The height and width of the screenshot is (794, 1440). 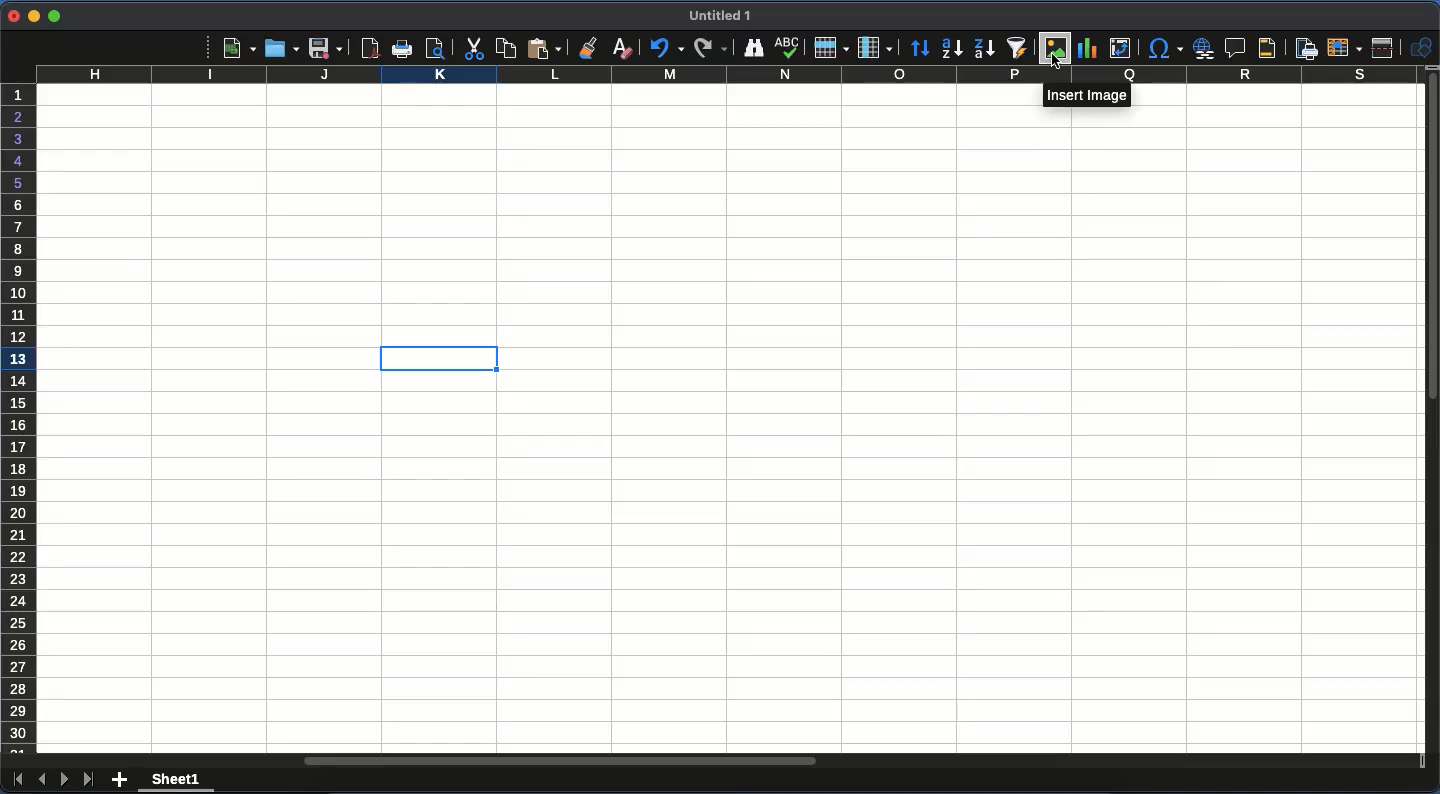 What do you see at coordinates (562, 761) in the screenshot?
I see `horizontal scroll bar` at bounding box center [562, 761].